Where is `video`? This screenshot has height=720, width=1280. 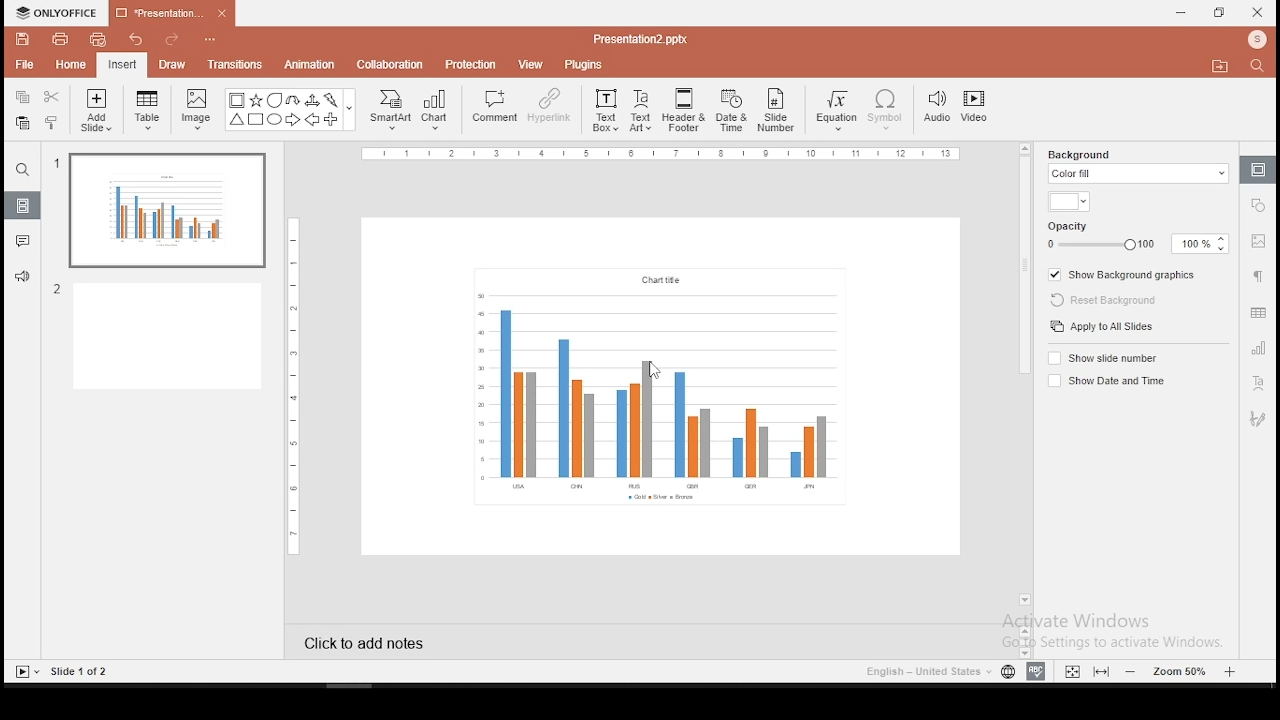 video is located at coordinates (977, 108).